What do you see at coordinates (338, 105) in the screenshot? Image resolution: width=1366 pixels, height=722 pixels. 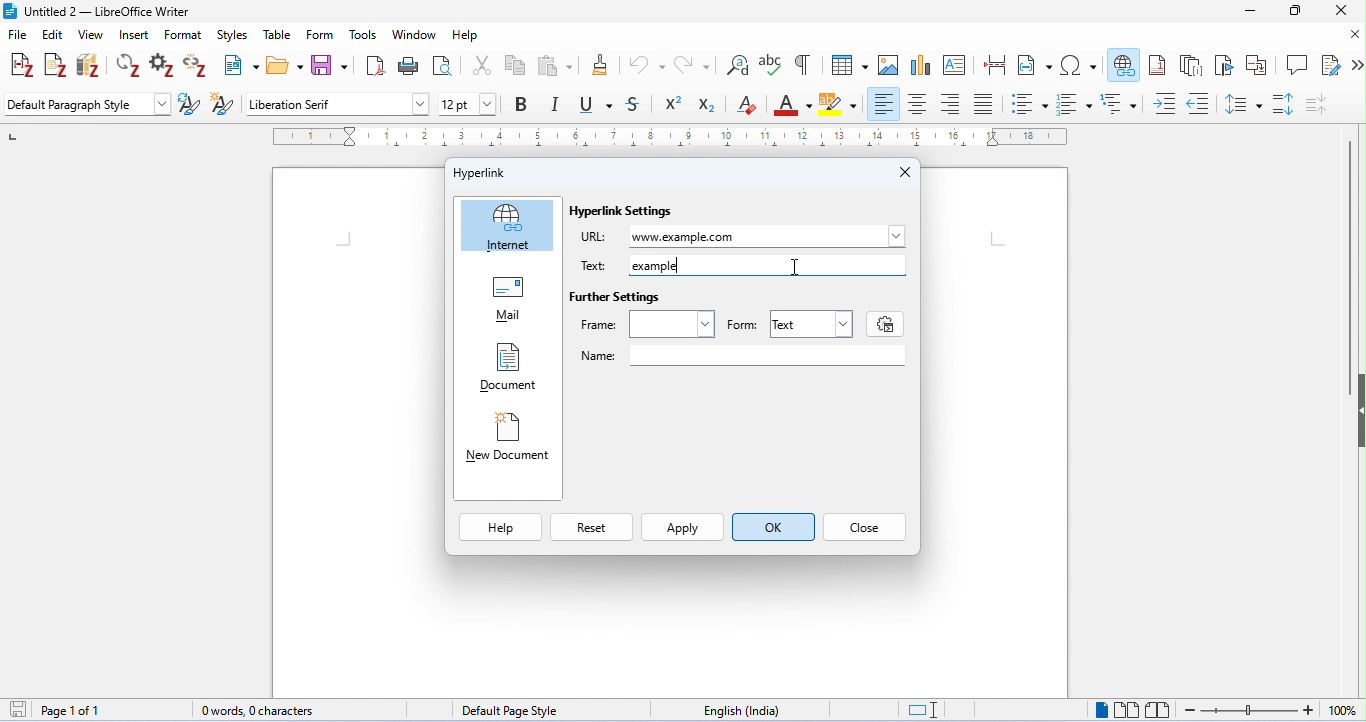 I see `font style` at bounding box center [338, 105].